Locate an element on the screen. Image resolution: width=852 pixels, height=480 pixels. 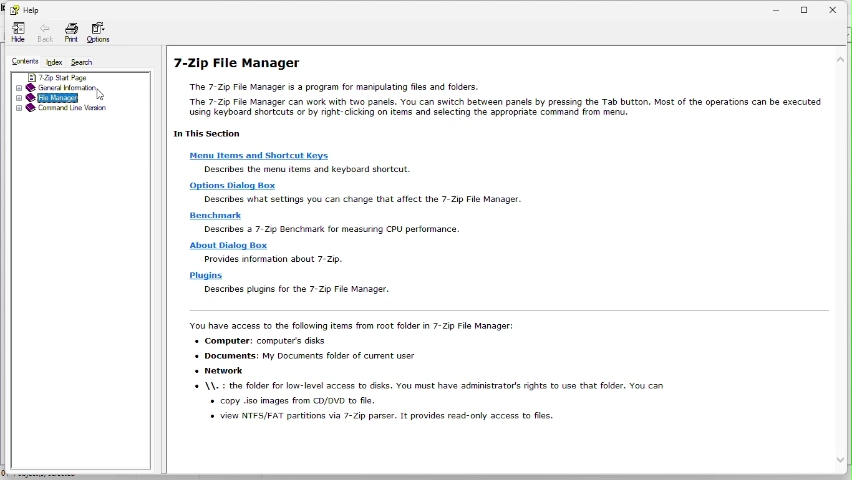
Options is located at coordinates (98, 31).